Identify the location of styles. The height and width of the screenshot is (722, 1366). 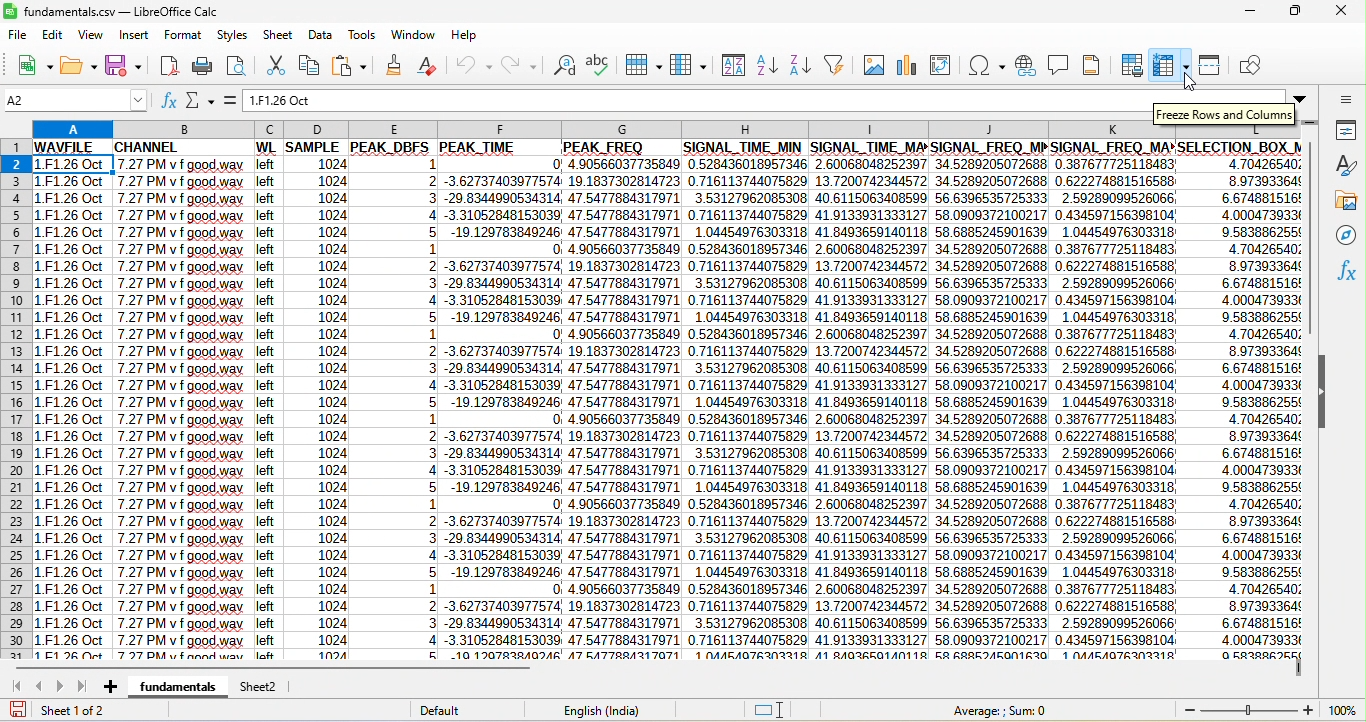
(1343, 166).